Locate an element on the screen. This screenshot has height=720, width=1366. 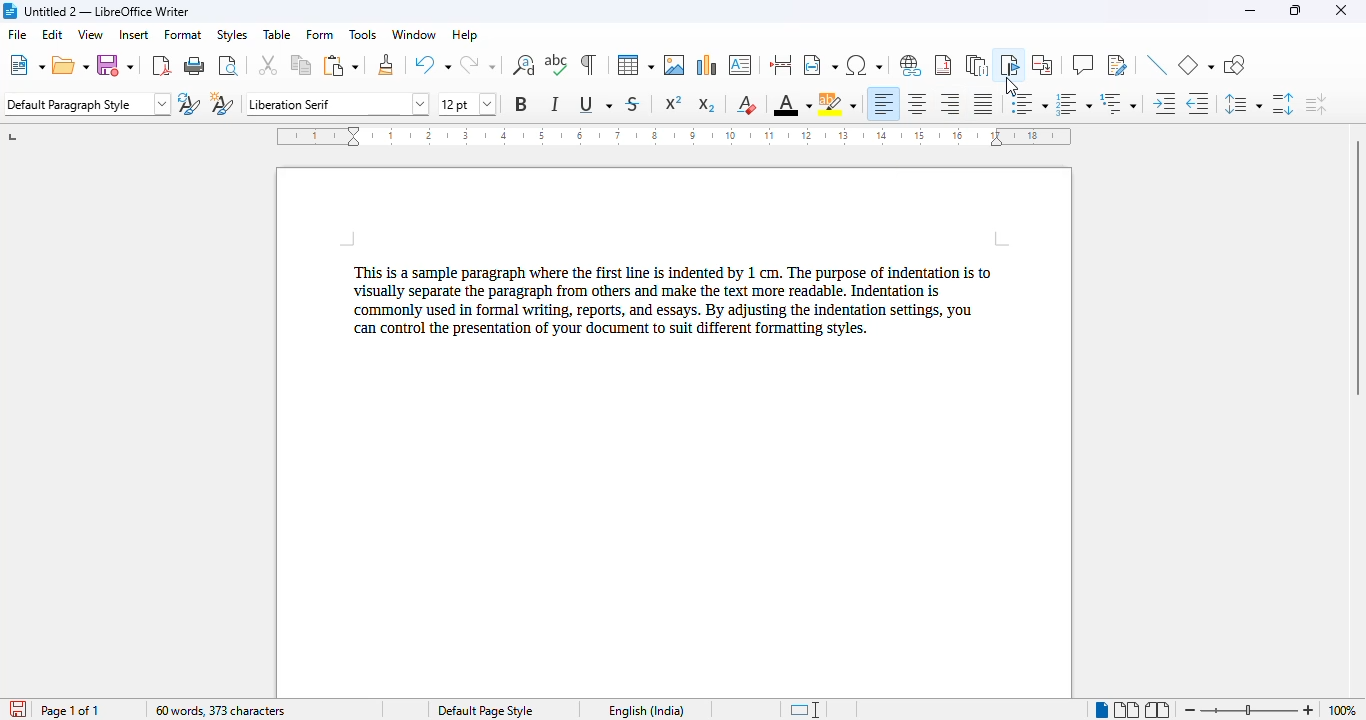
window is located at coordinates (414, 35).